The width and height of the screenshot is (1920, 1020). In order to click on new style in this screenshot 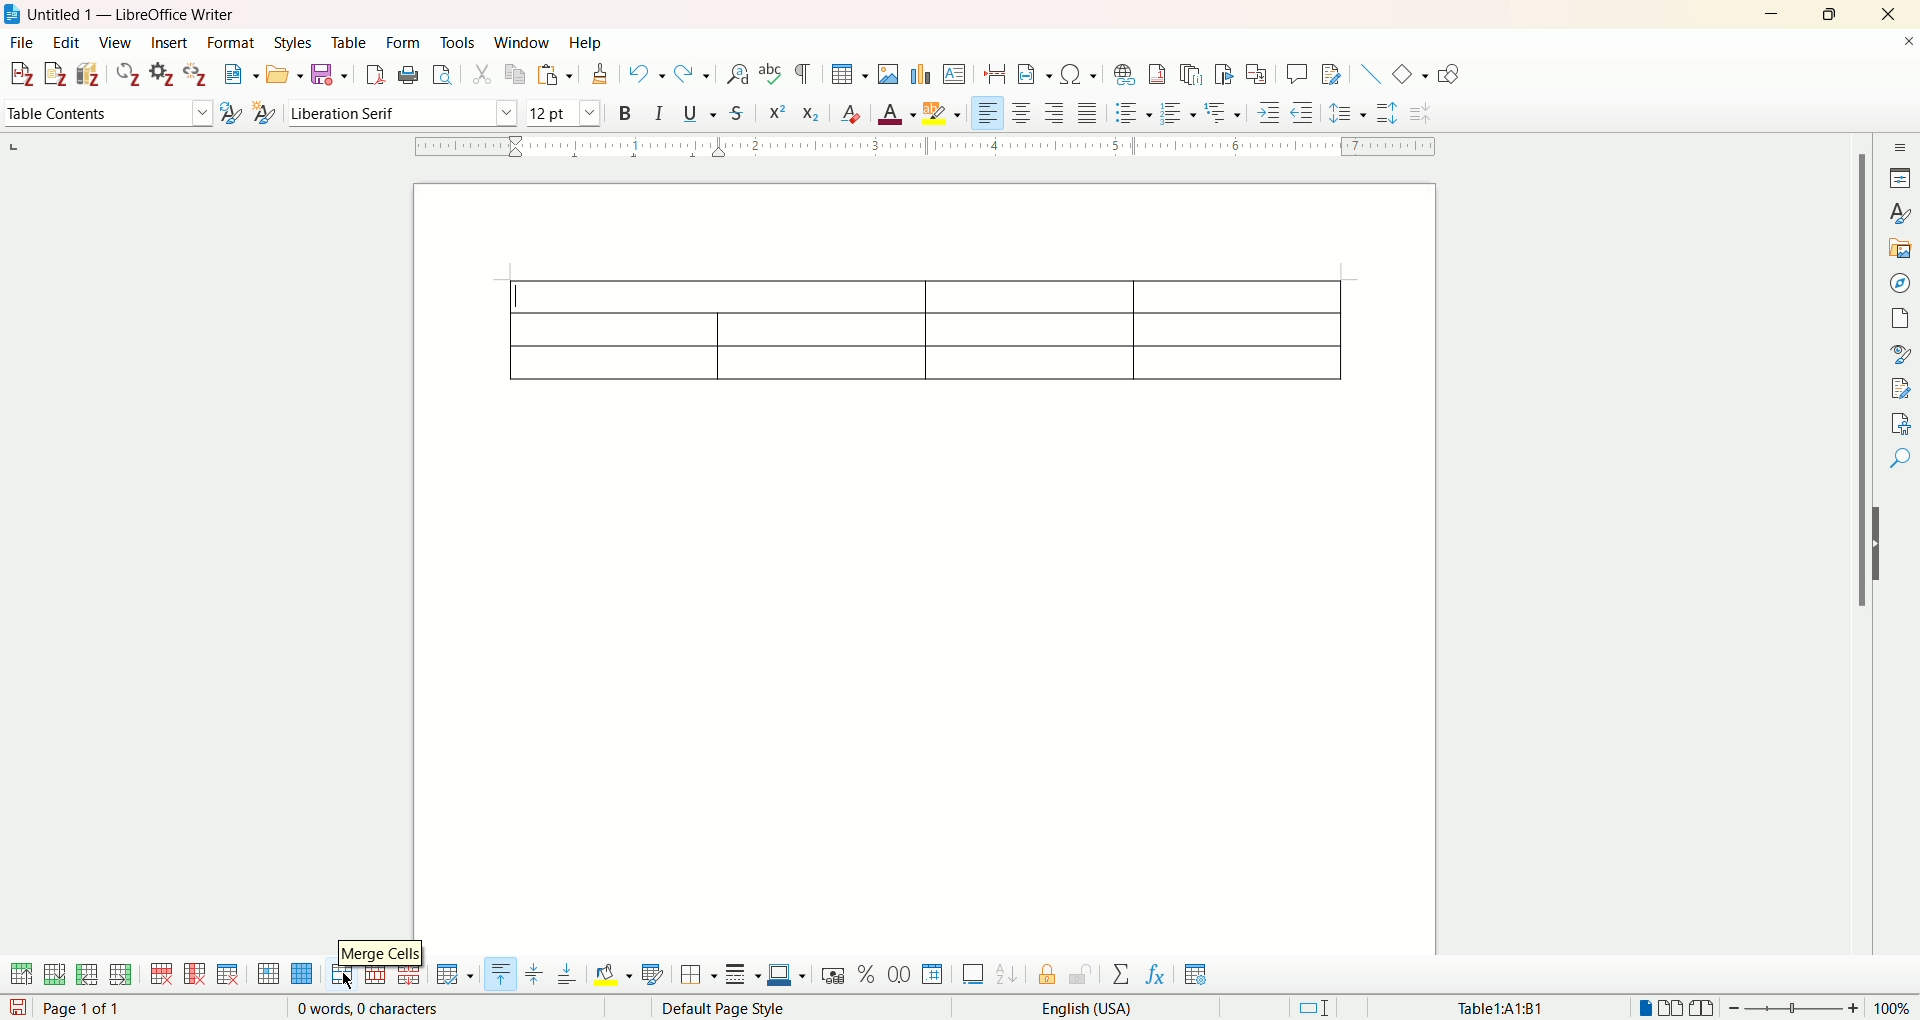, I will do `click(261, 112)`.